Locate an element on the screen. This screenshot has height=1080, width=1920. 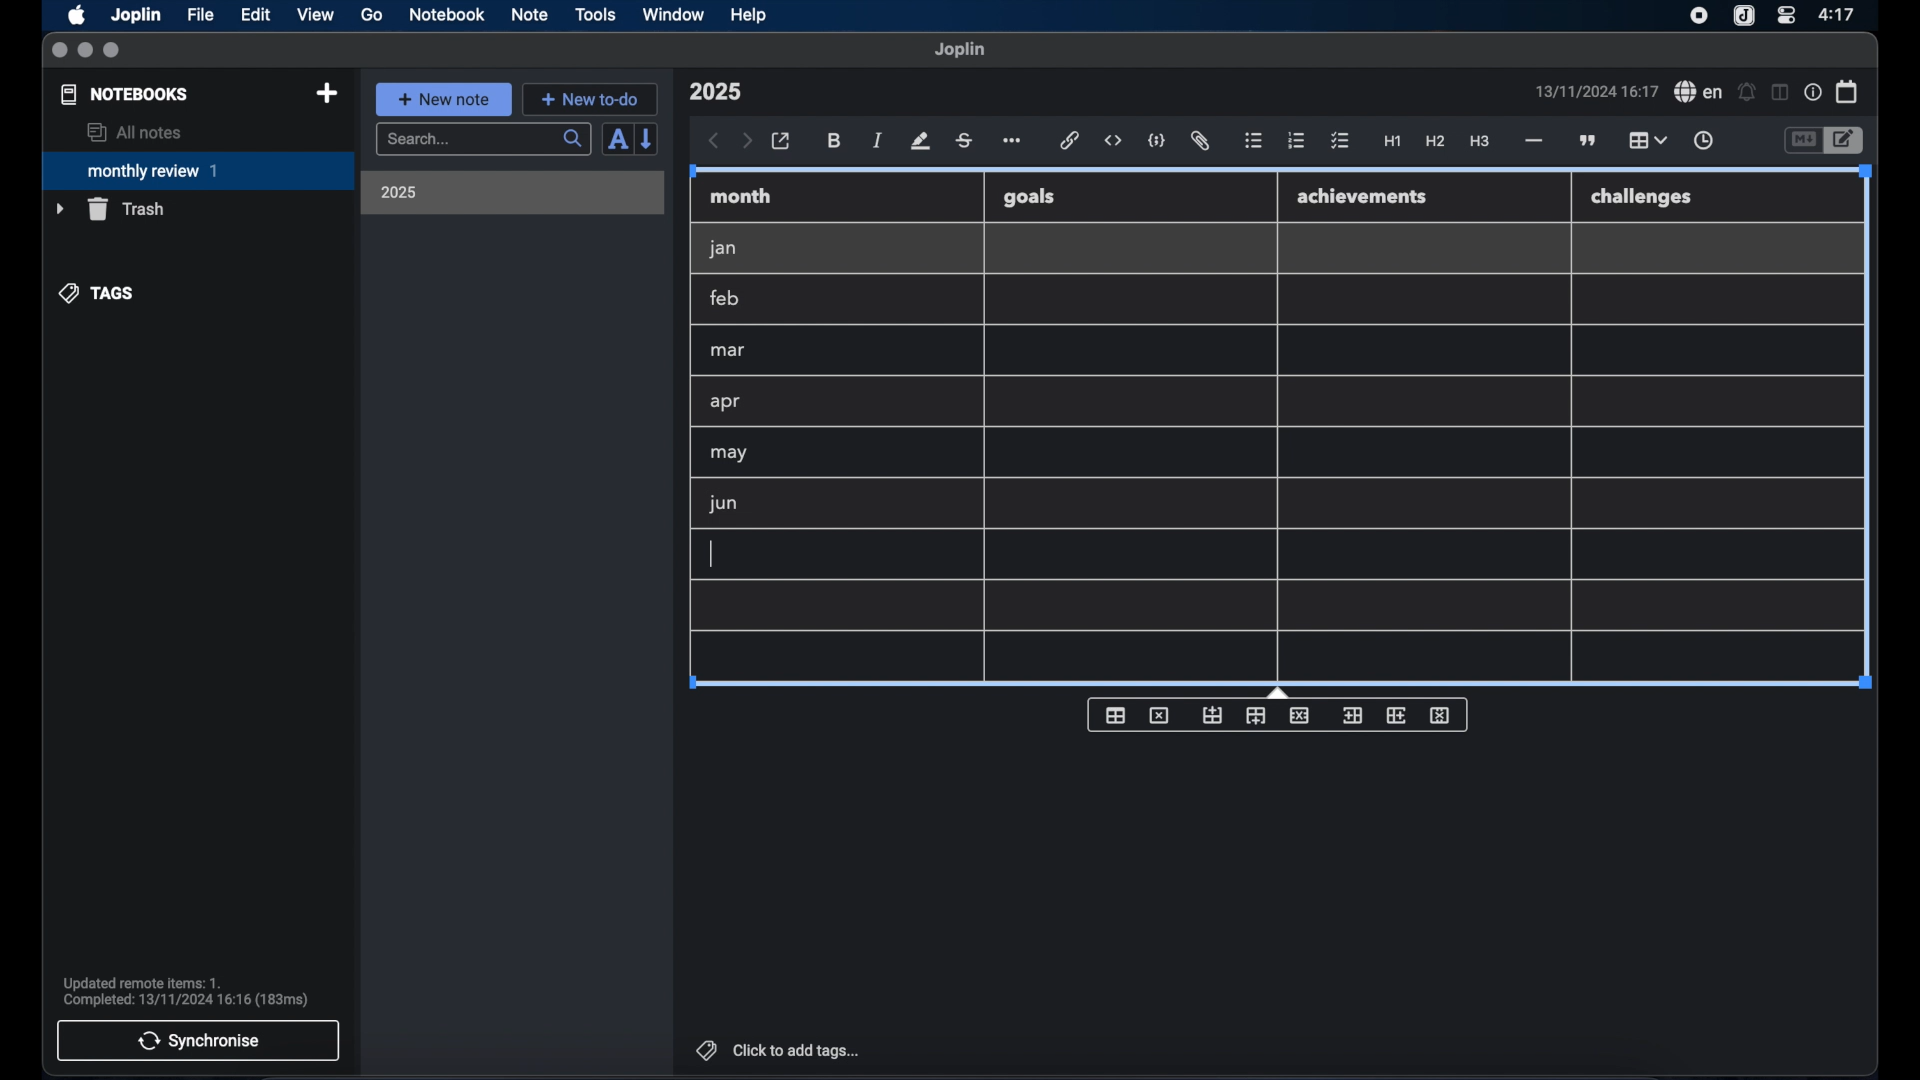
2025 is located at coordinates (399, 192).